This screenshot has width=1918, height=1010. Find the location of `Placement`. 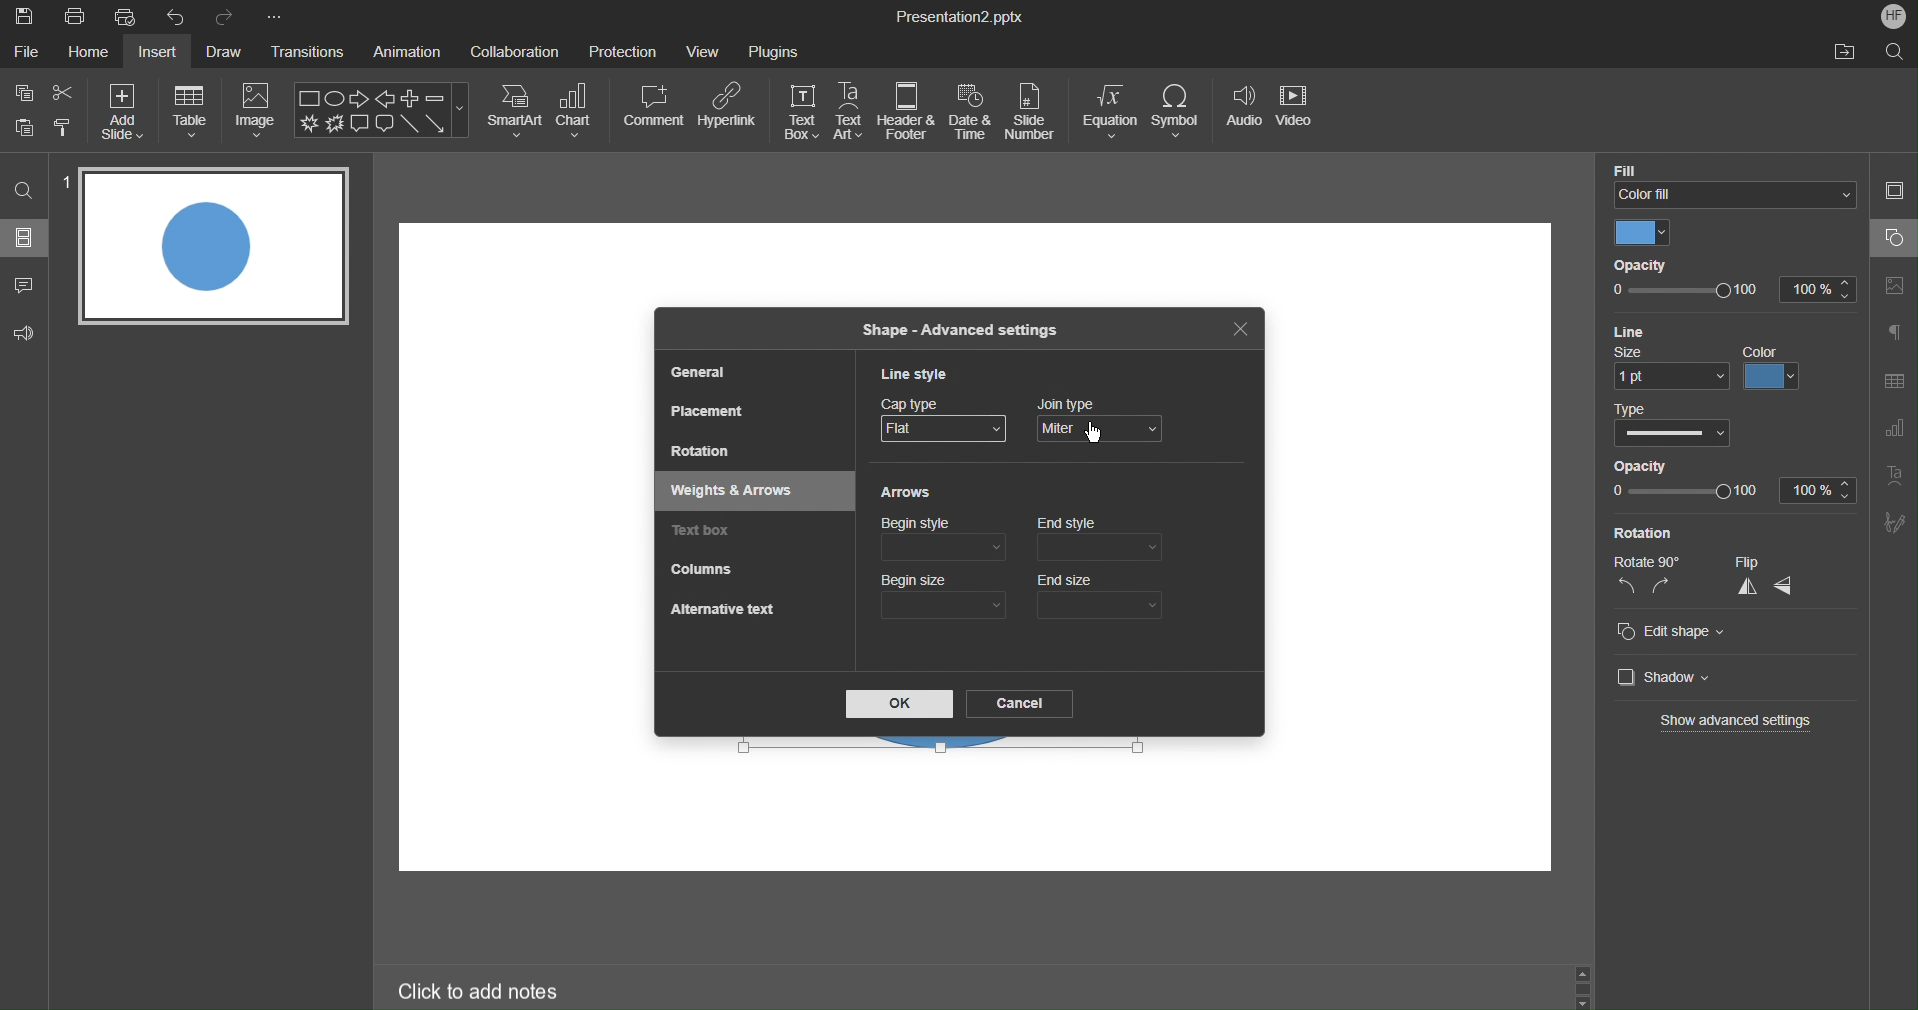

Placement is located at coordinates (704, 409).